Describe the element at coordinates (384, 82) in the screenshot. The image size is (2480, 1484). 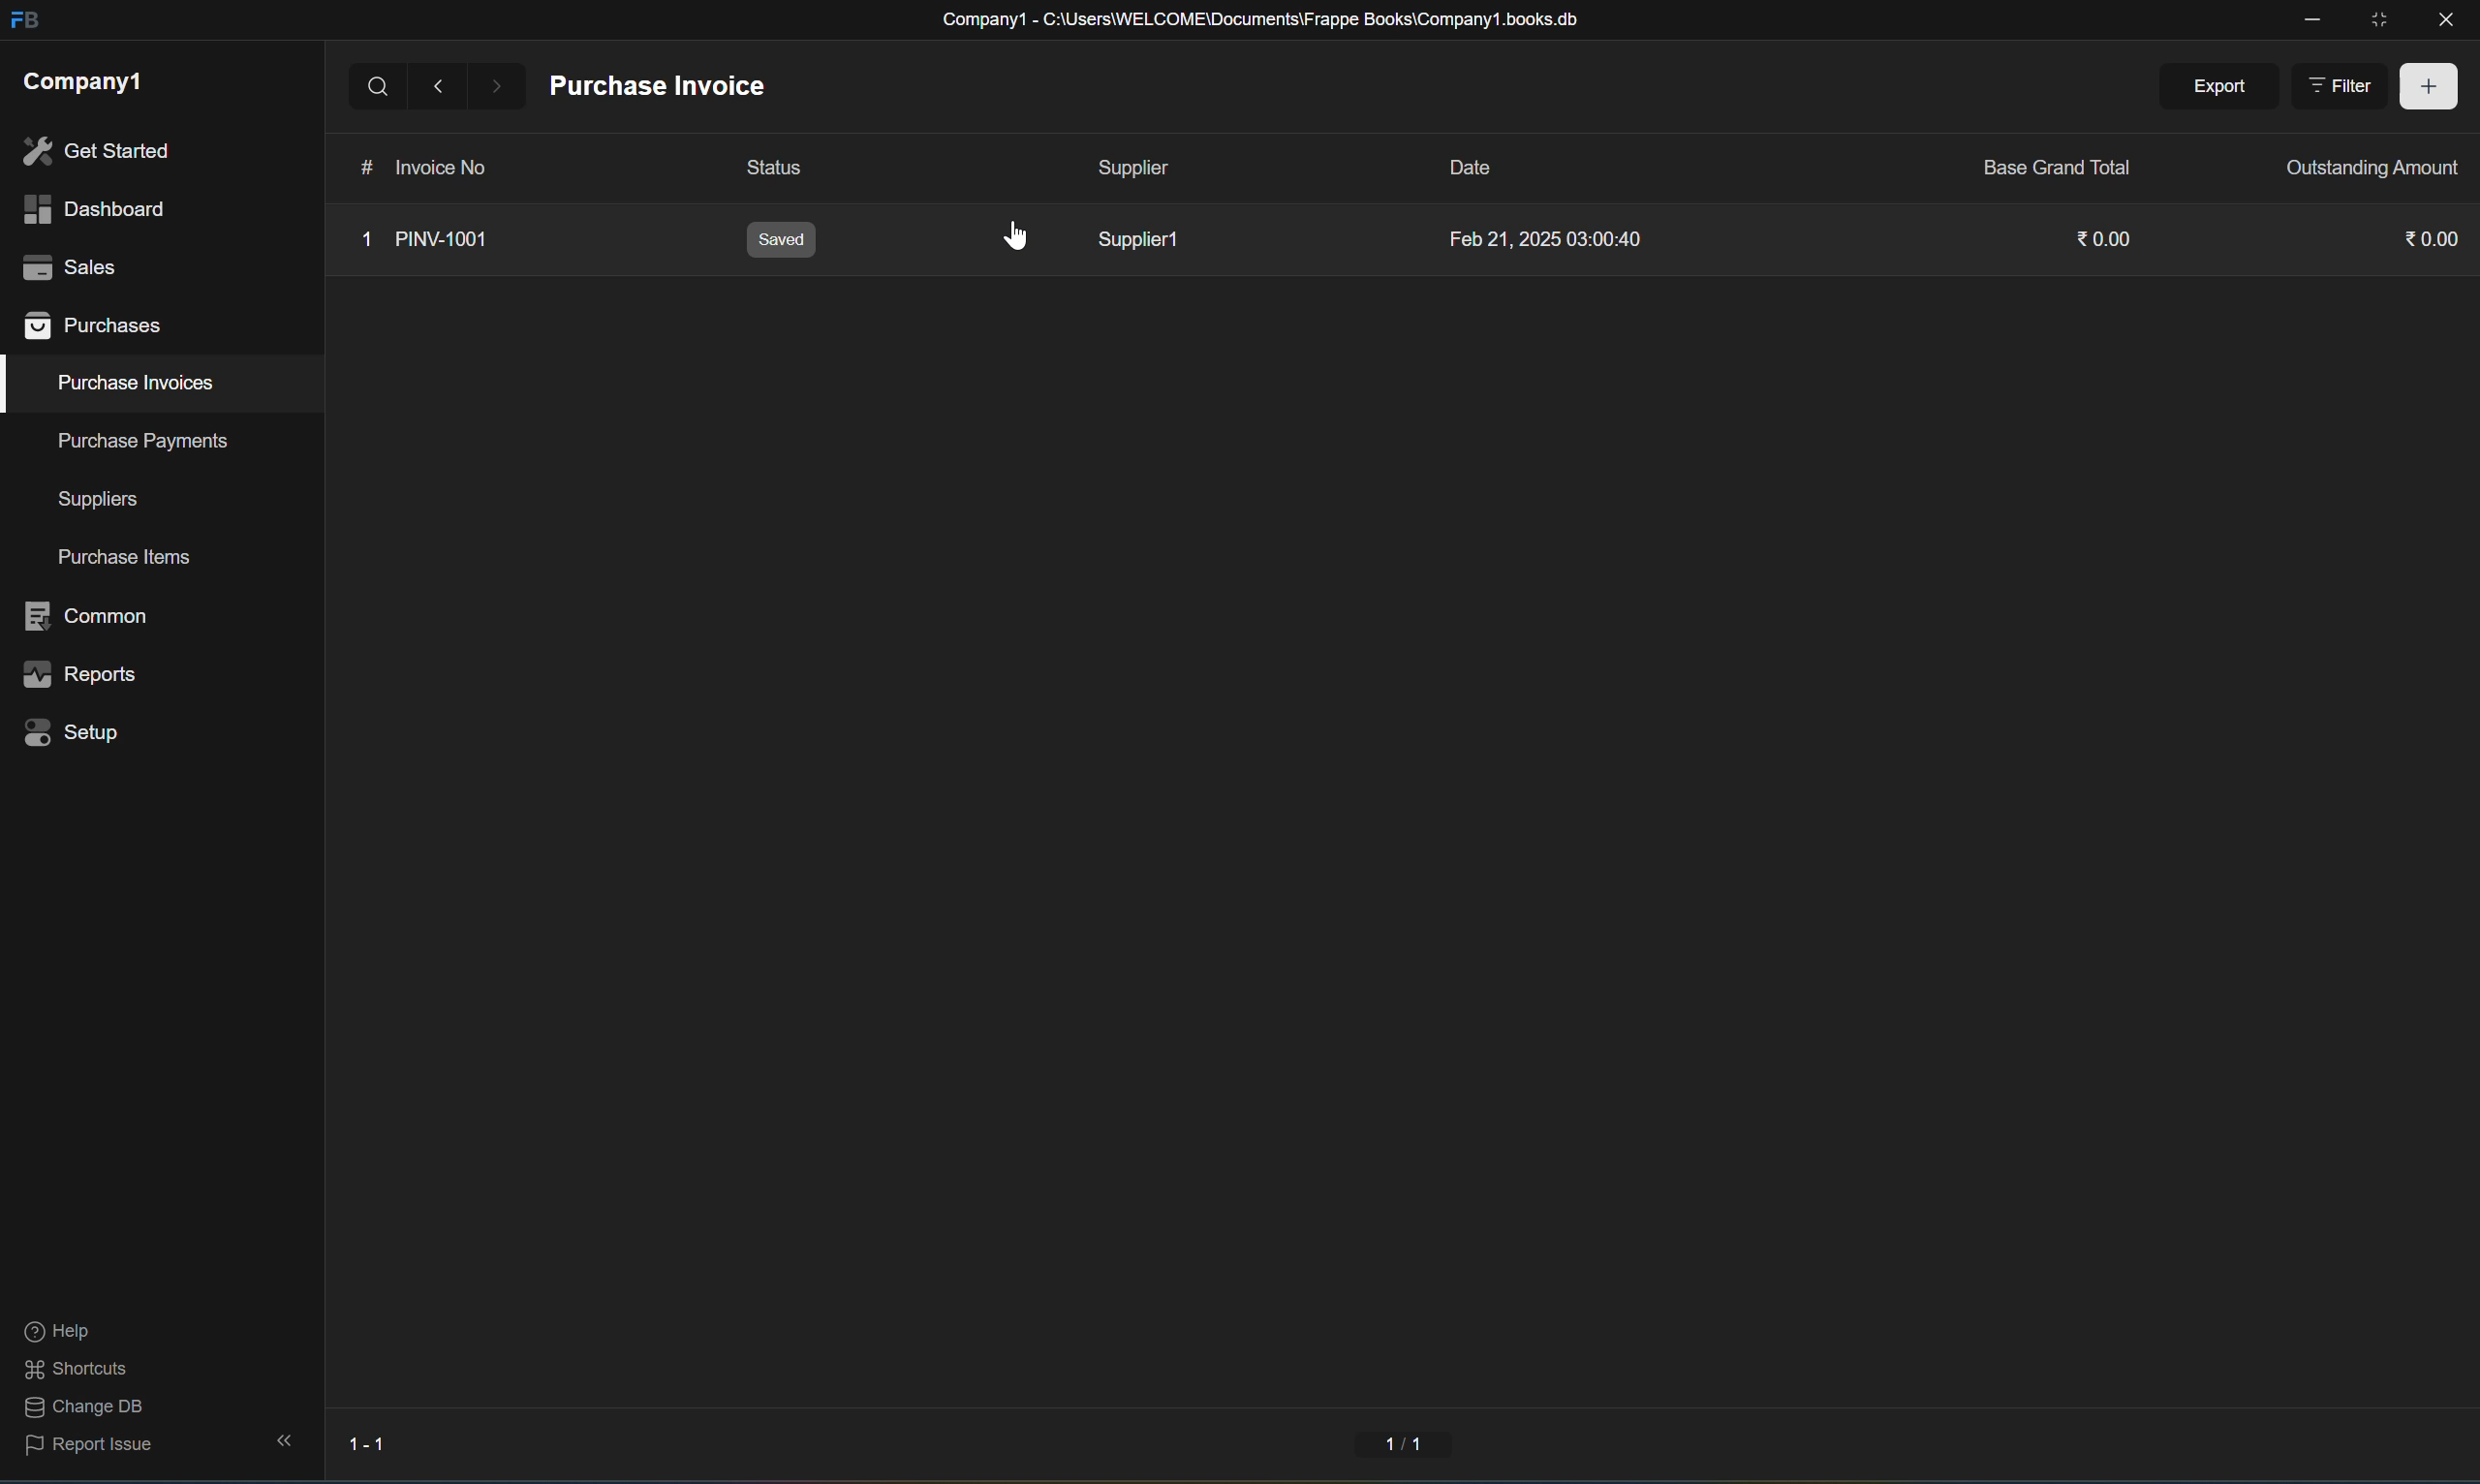
I see `search` at that location.